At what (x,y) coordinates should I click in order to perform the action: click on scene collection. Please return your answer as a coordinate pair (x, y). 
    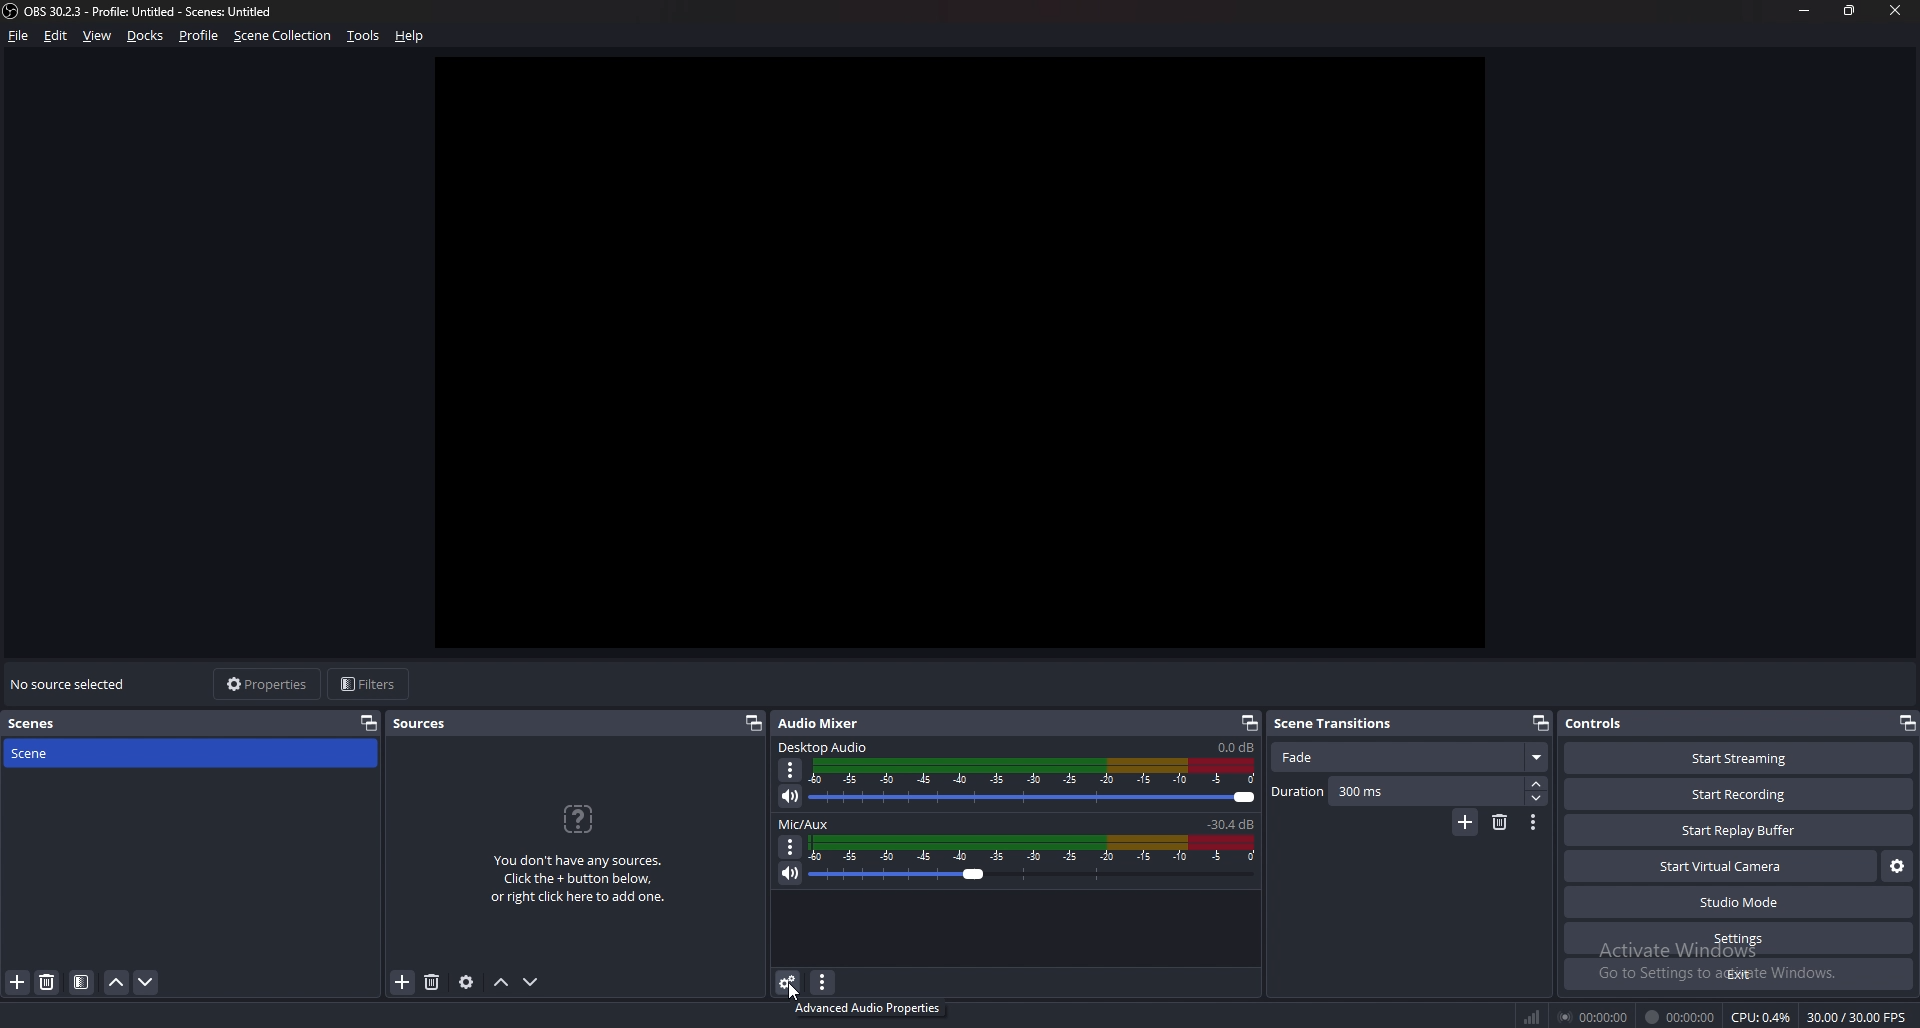
    Looking at the image, I should click on (283, 35).